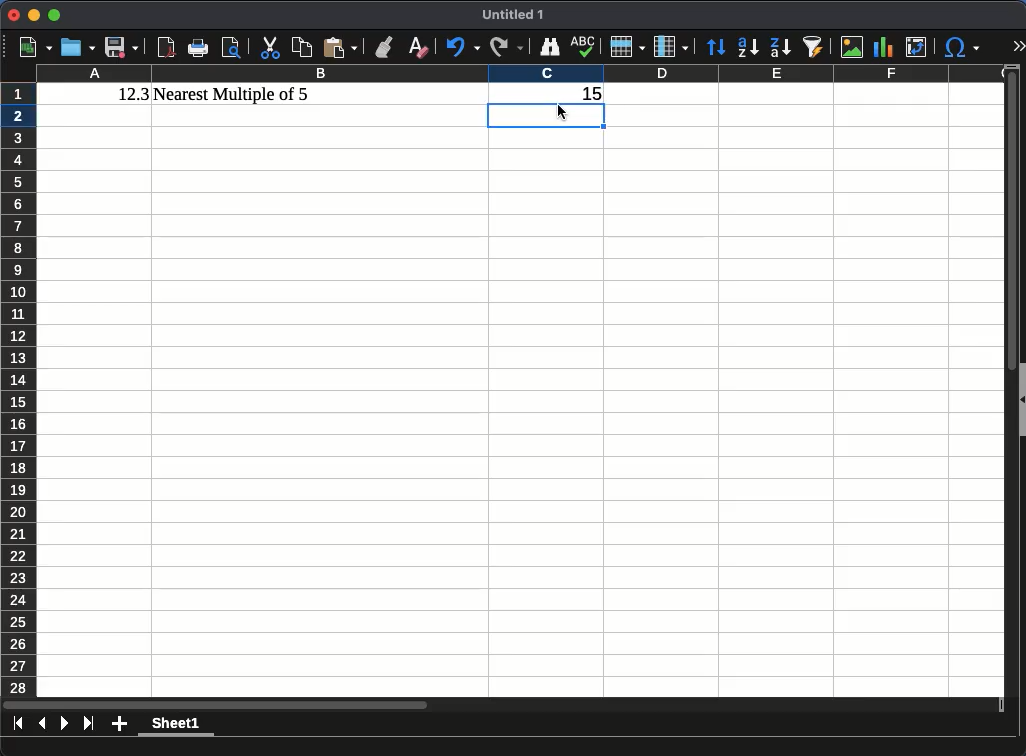 This screenshot has width=1026, height=756. I want to click on column , so click(524, 75).